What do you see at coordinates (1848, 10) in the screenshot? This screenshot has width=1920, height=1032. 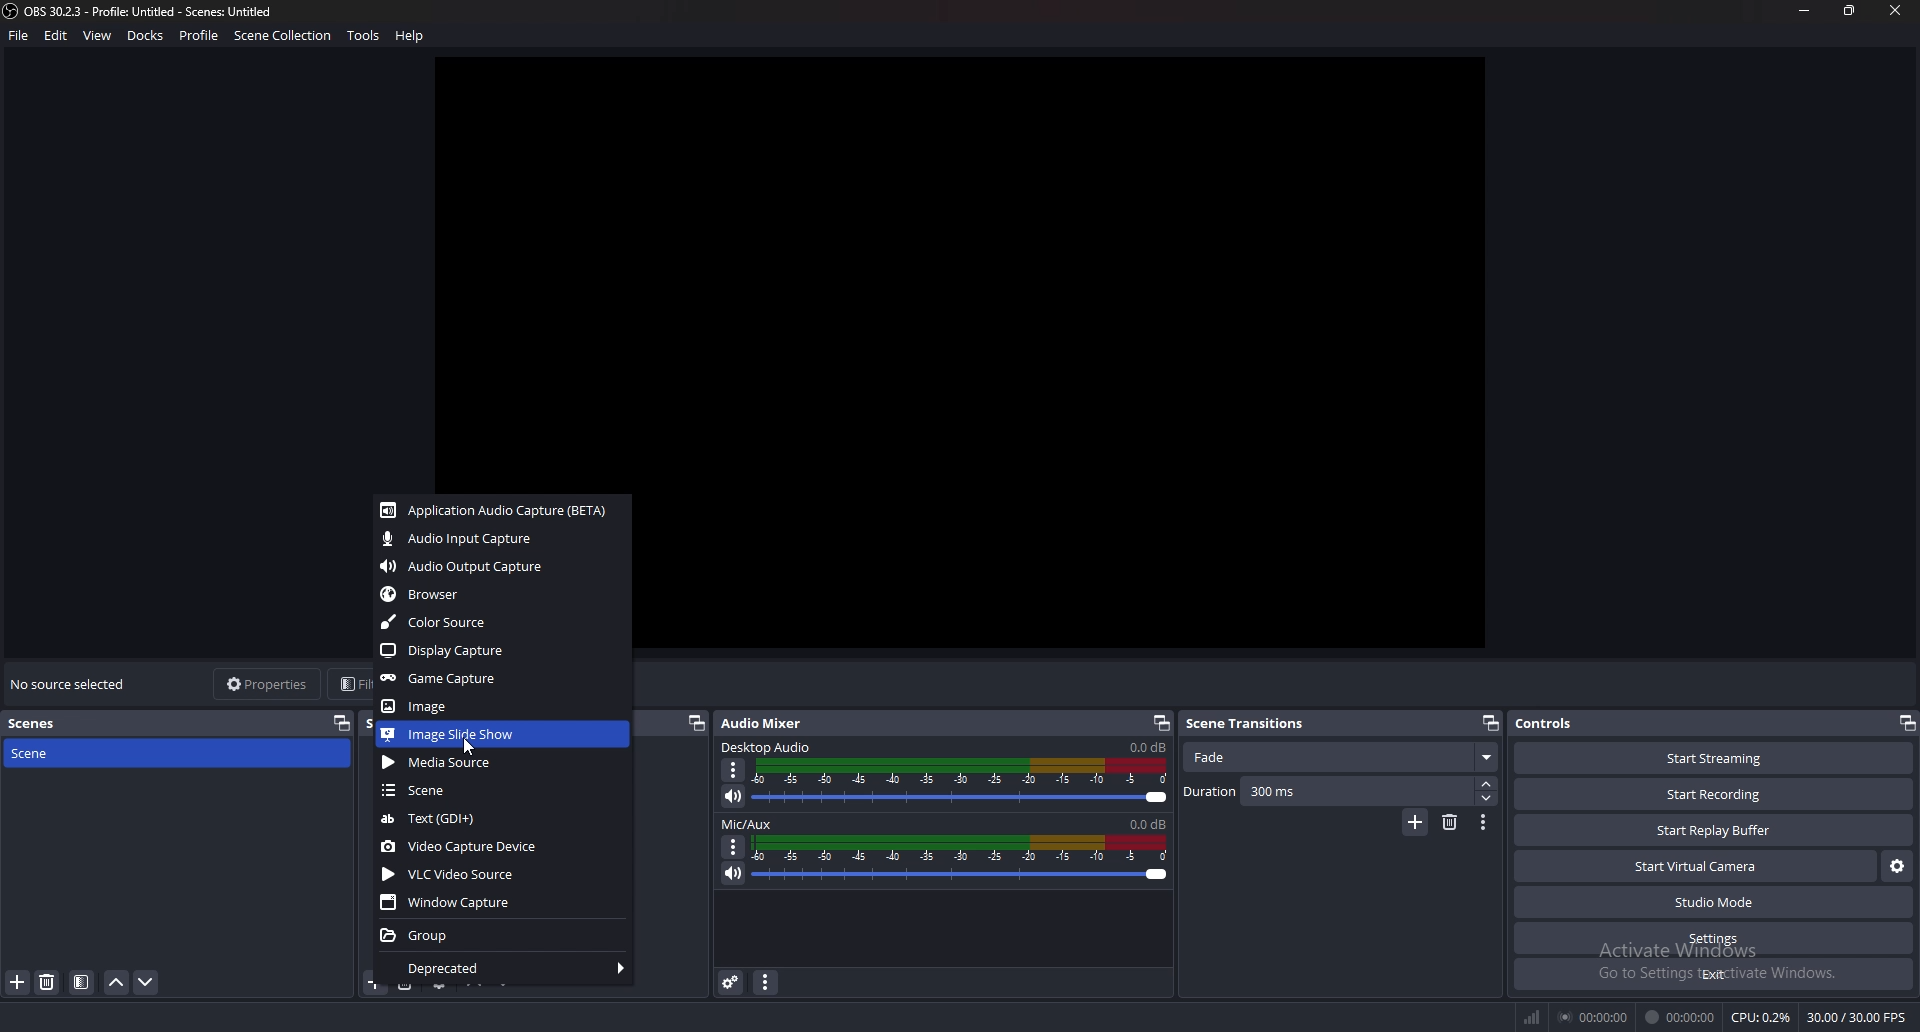 I see `resize` at bounding box center [1848, 10].